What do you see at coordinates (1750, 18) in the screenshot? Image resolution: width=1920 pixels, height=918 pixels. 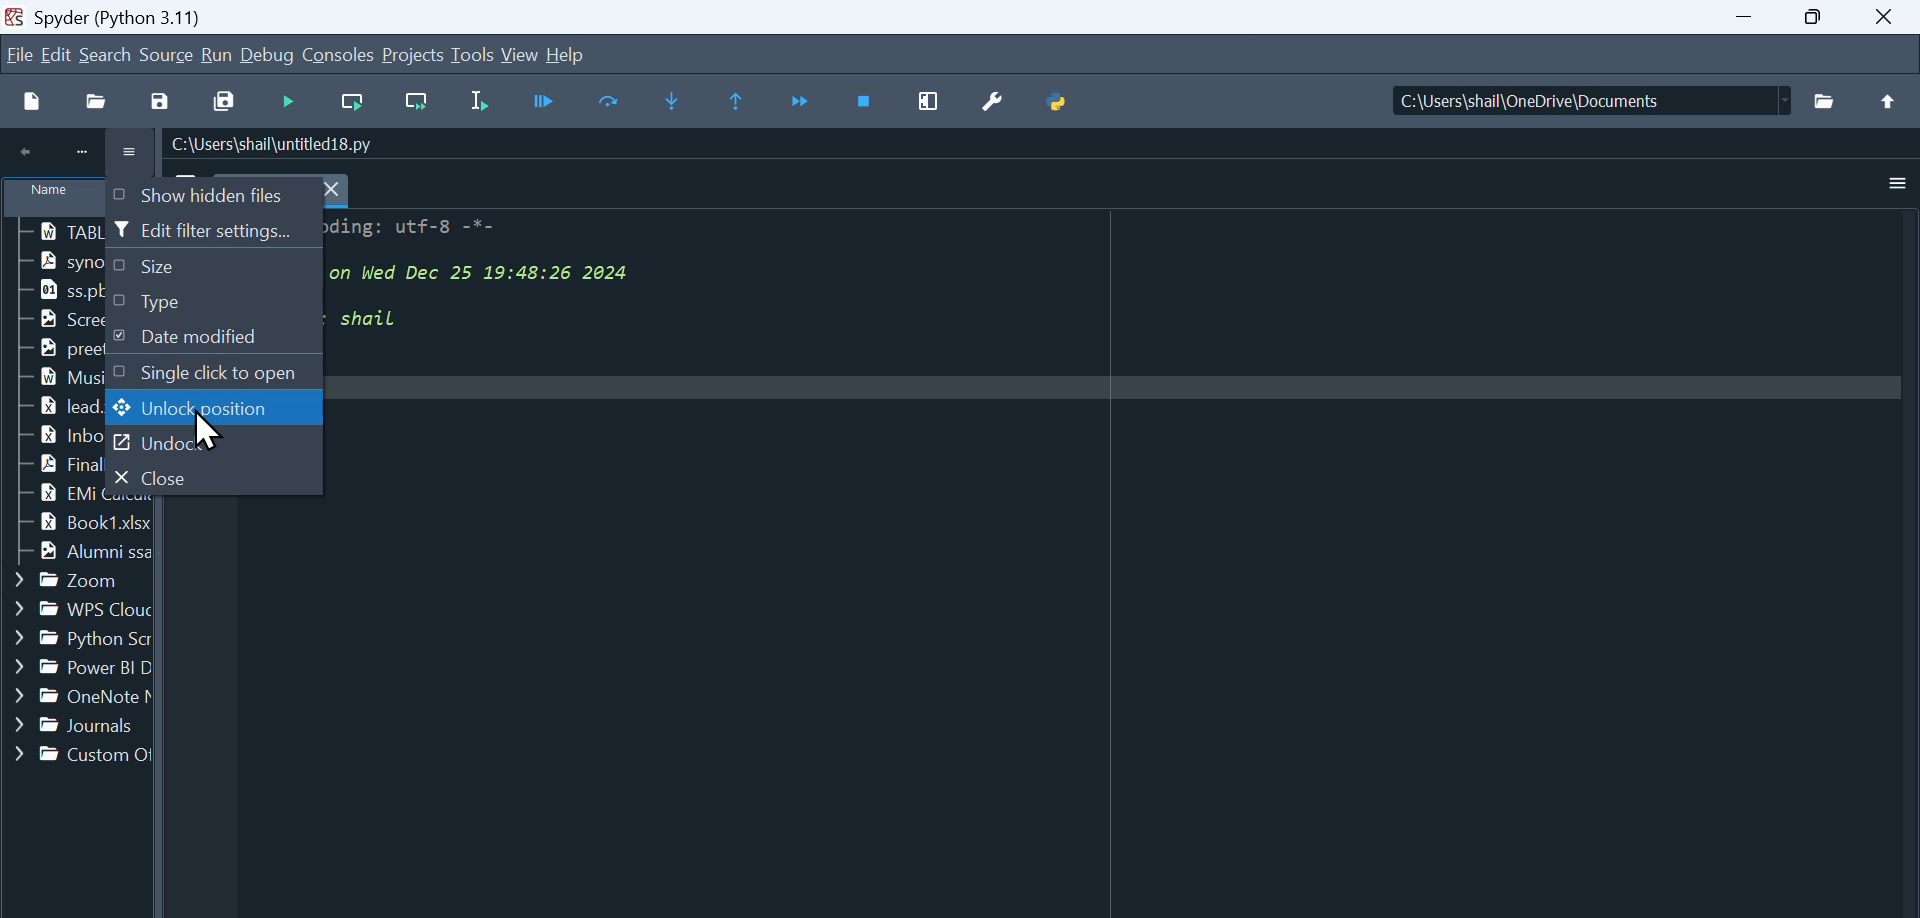 I see `minimise` at bounding box center [1750, 18].